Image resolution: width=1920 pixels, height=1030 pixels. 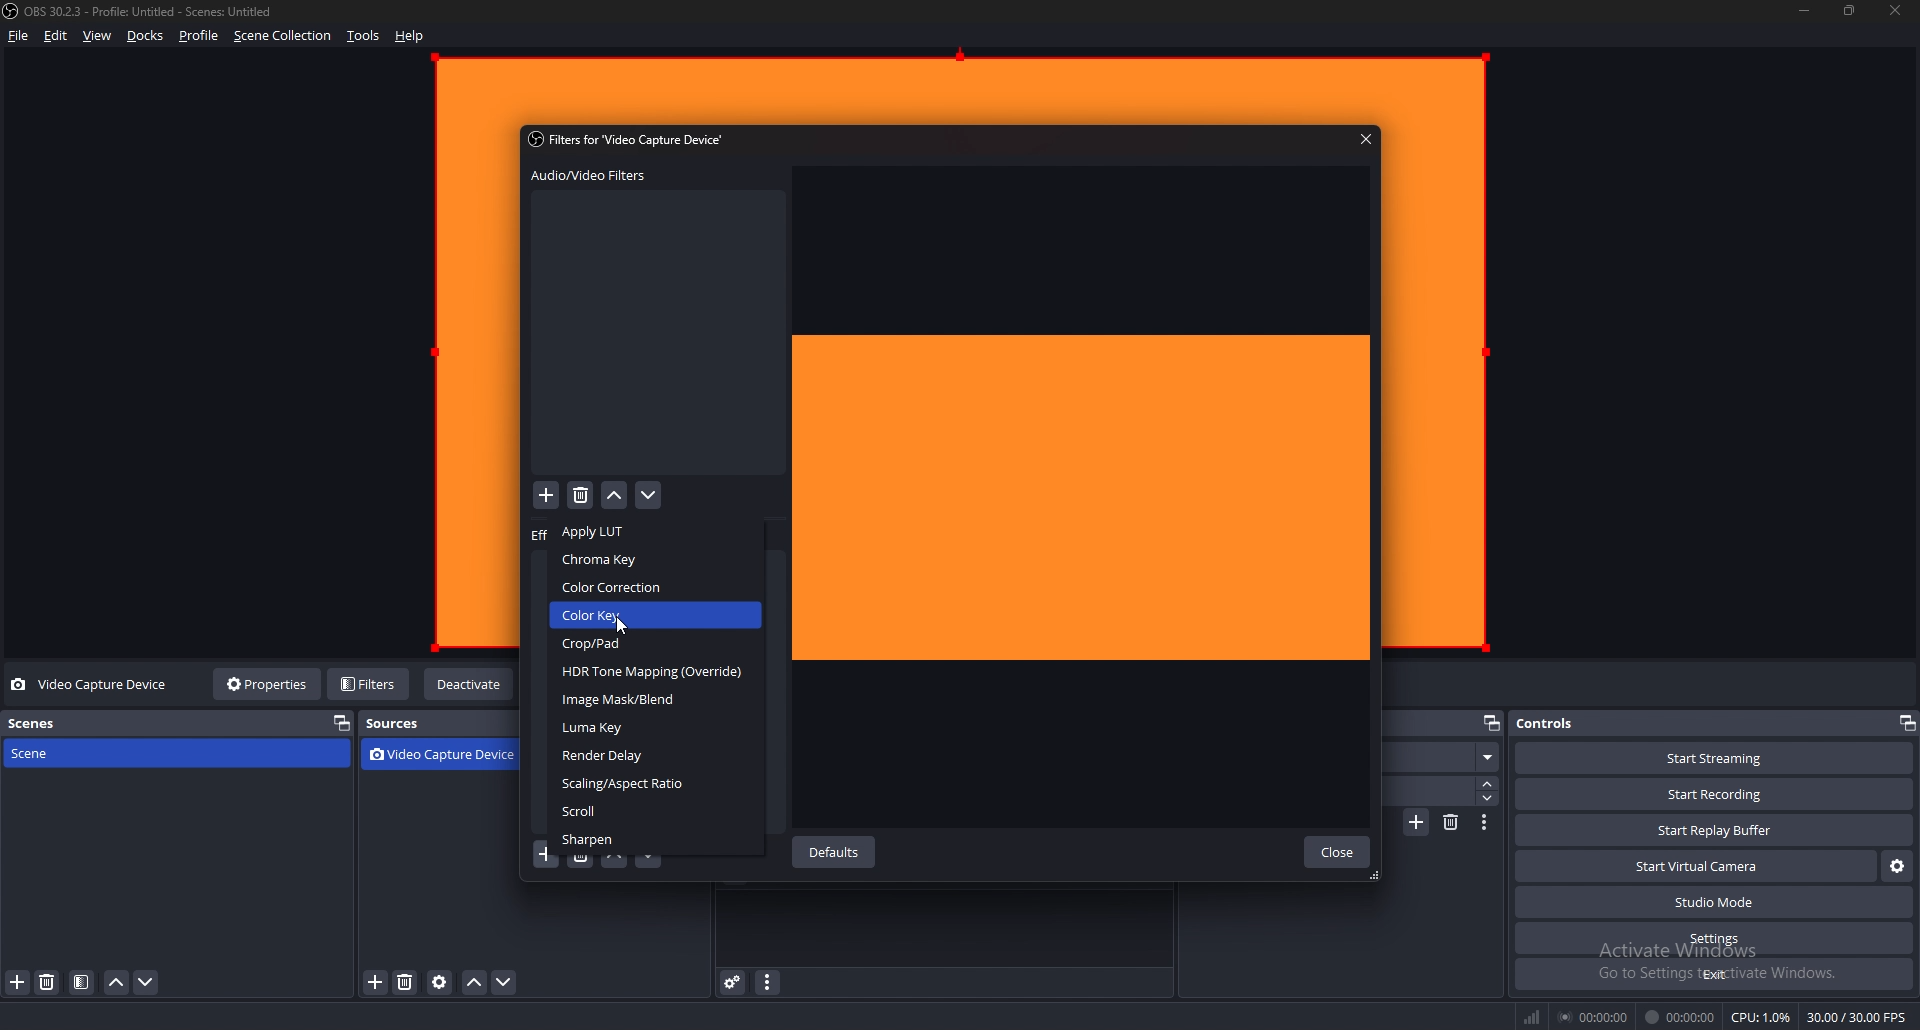 I want to click on chroma key, so click(x=654, y=558).